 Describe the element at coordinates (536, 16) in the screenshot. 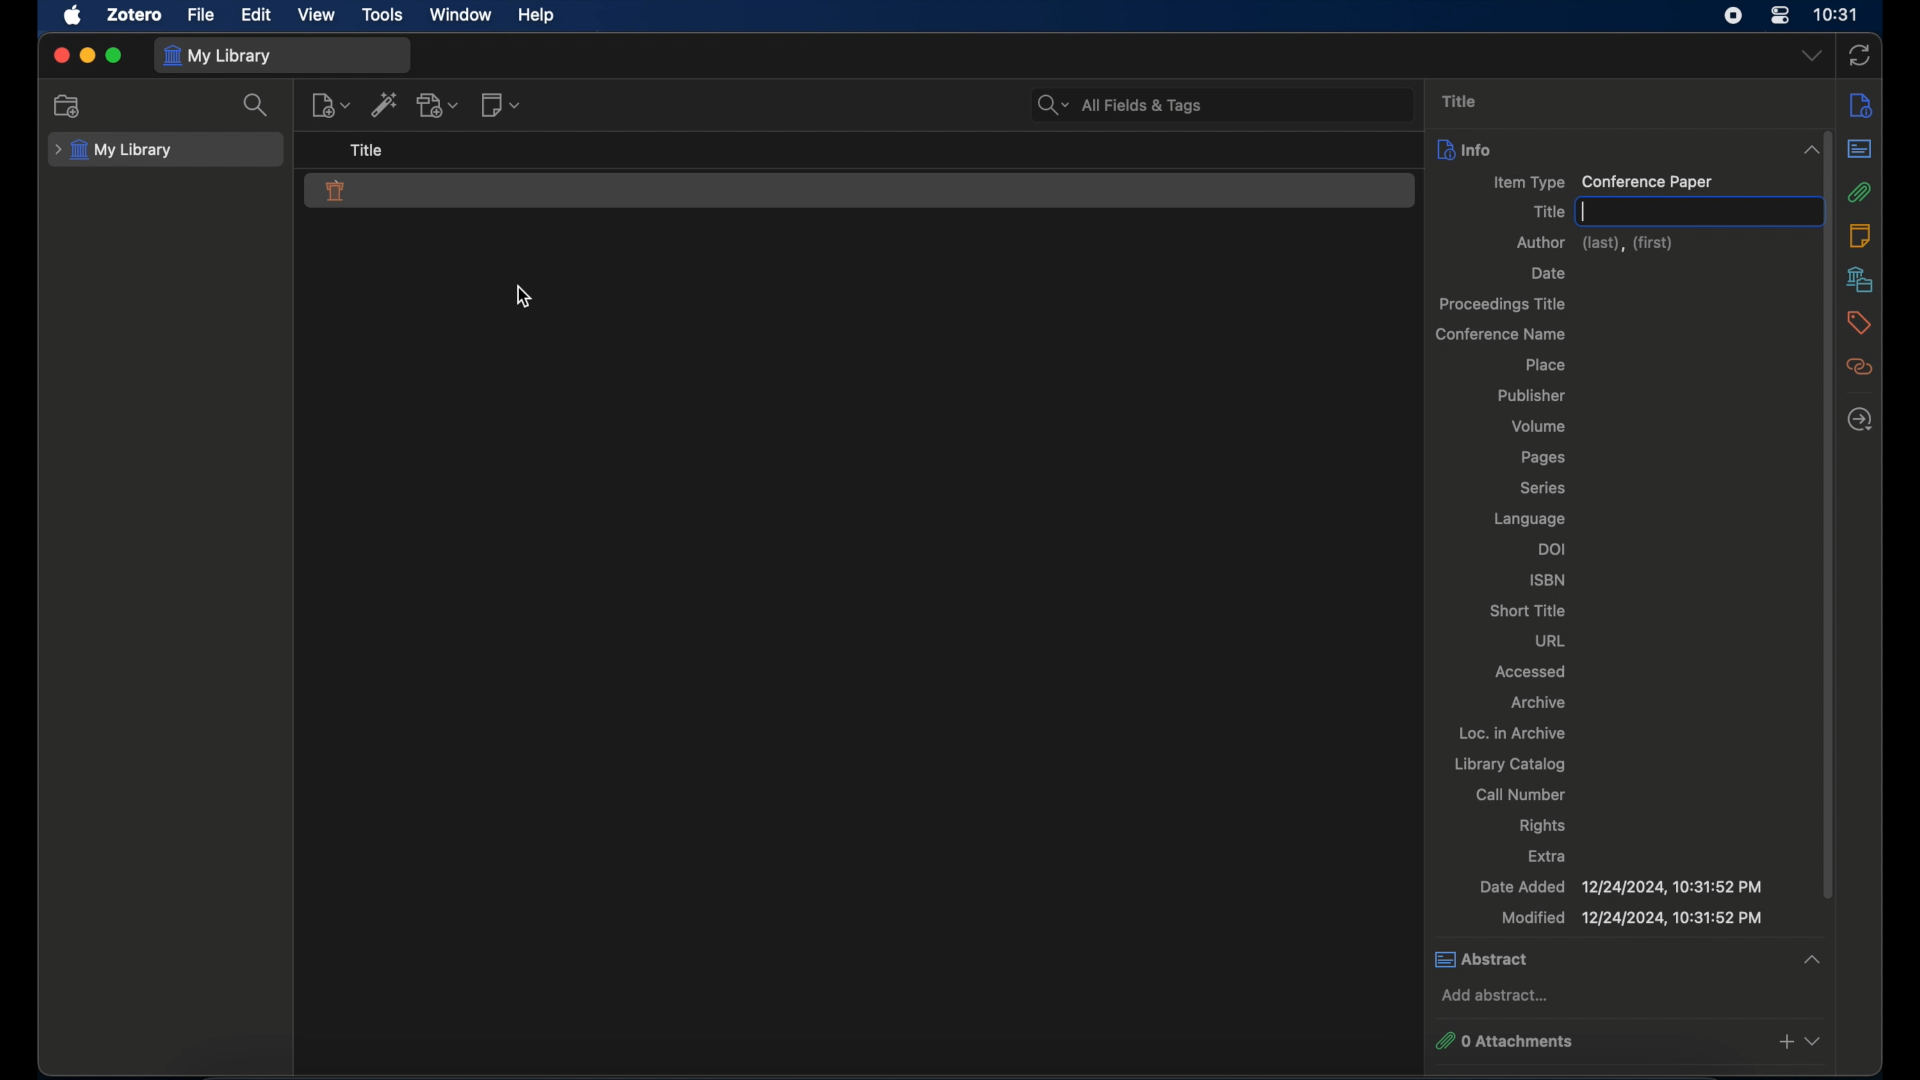

I see `help` at that location.